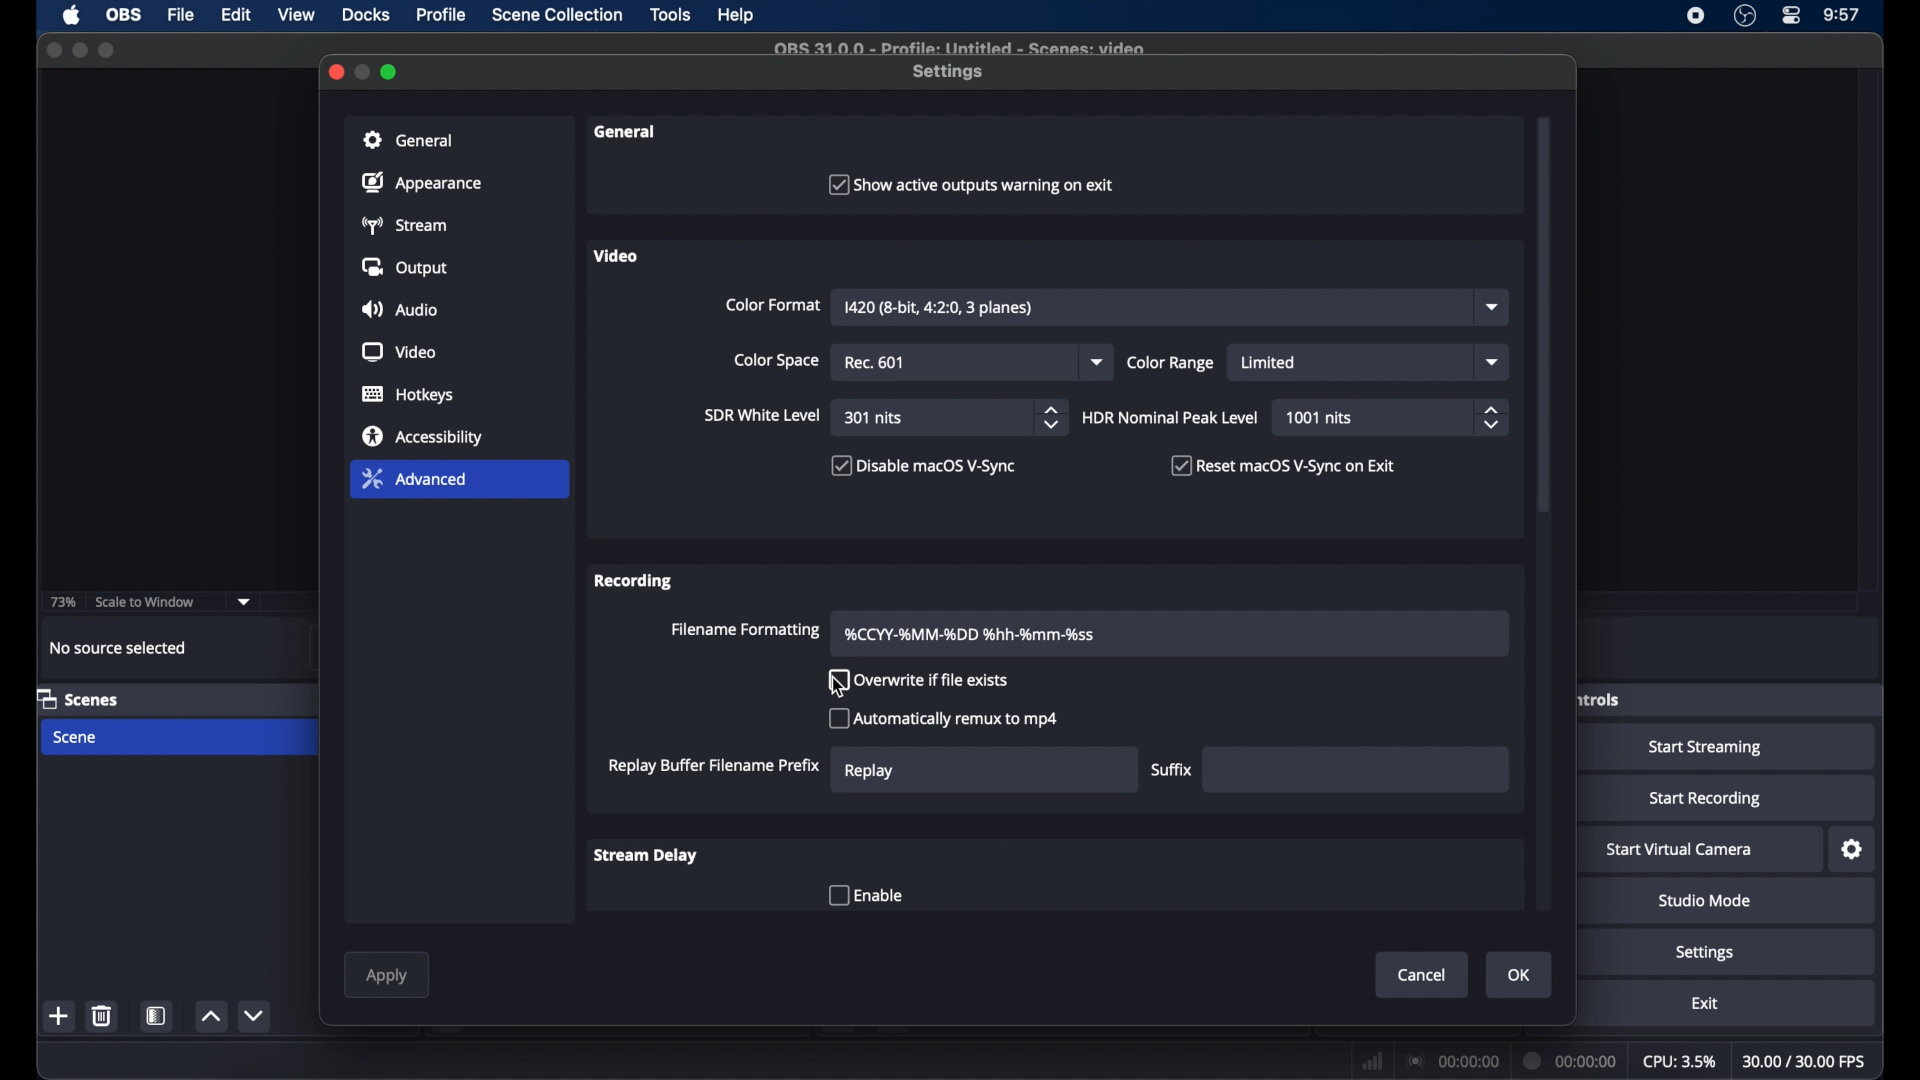 This screenshot has height=1080, width=1920. What do you see at coordinates (776, 360) in the screenshot?
I see `color space` at bounding box center [776, 360].